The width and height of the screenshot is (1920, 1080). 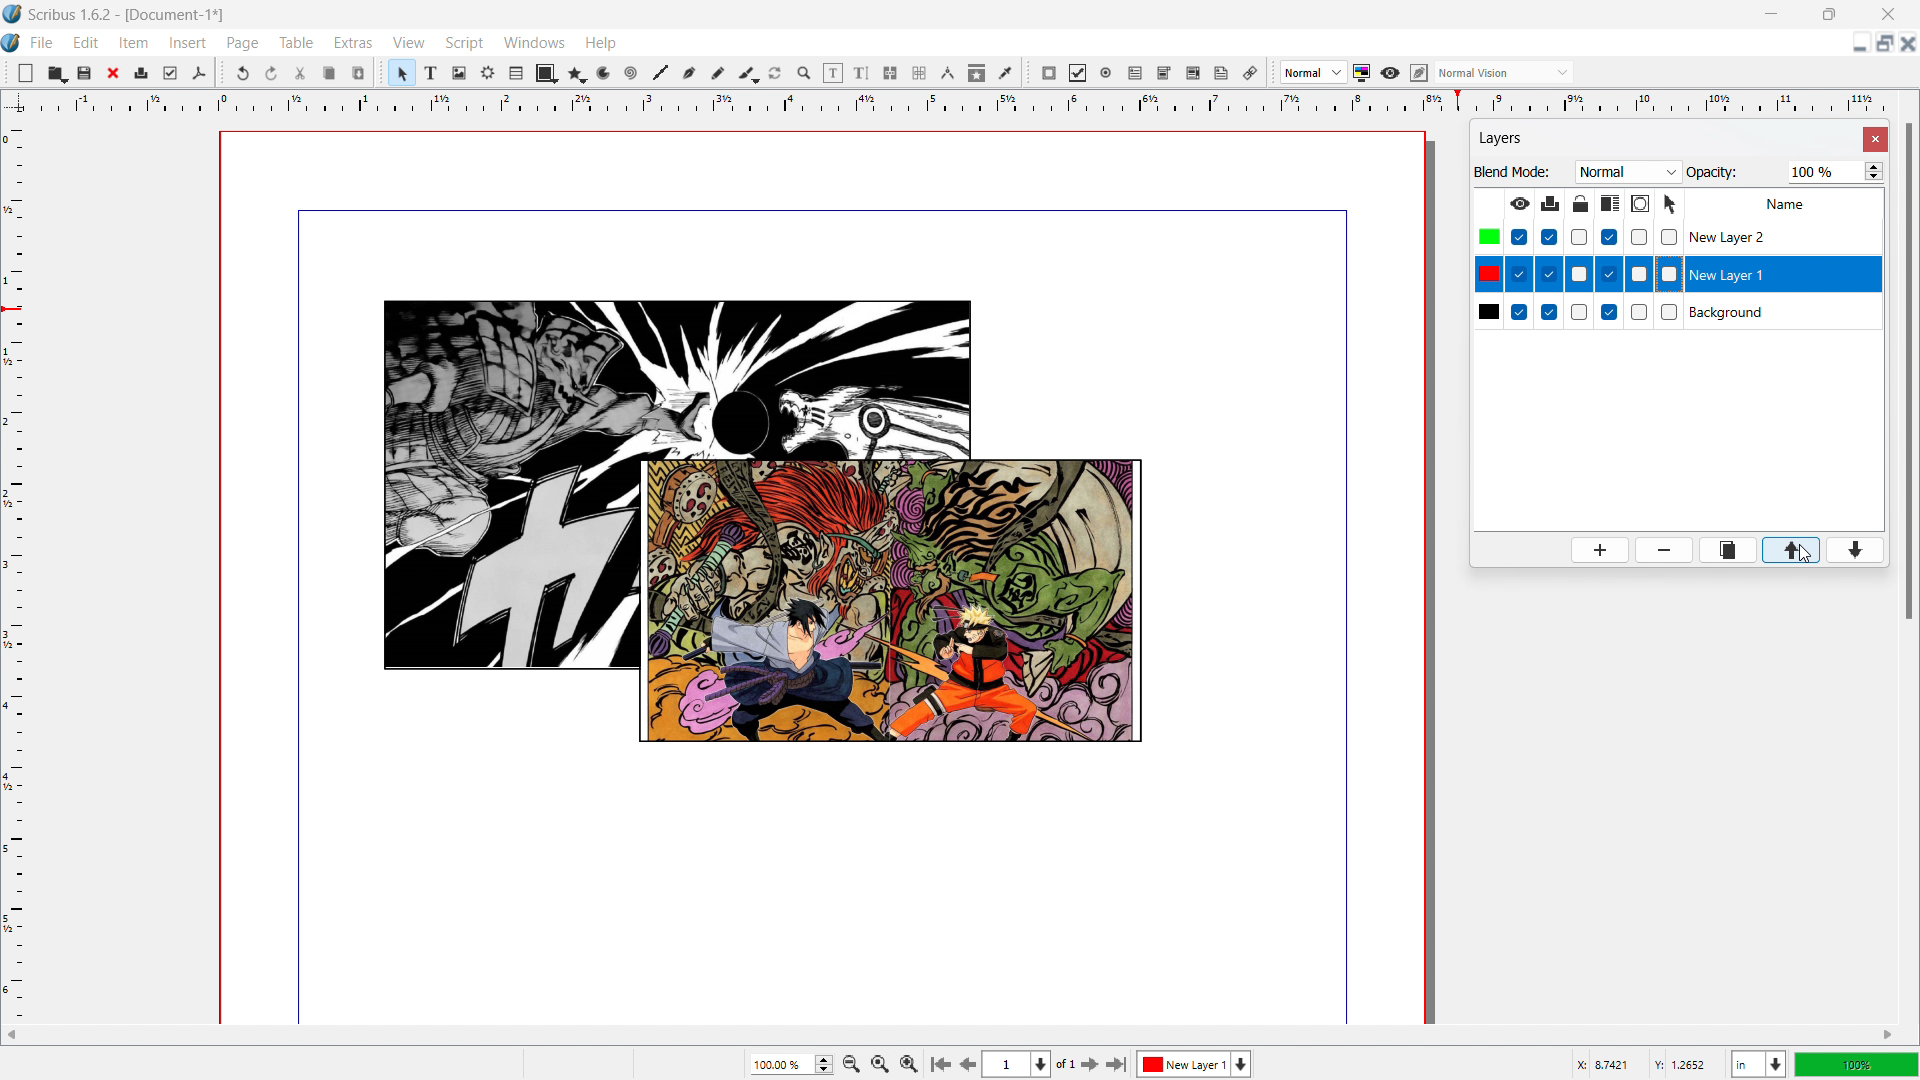 What do you see at coordinates (1222, 73) in the screenshot?
I see `text annotation` at bounding box center [1222, 73].